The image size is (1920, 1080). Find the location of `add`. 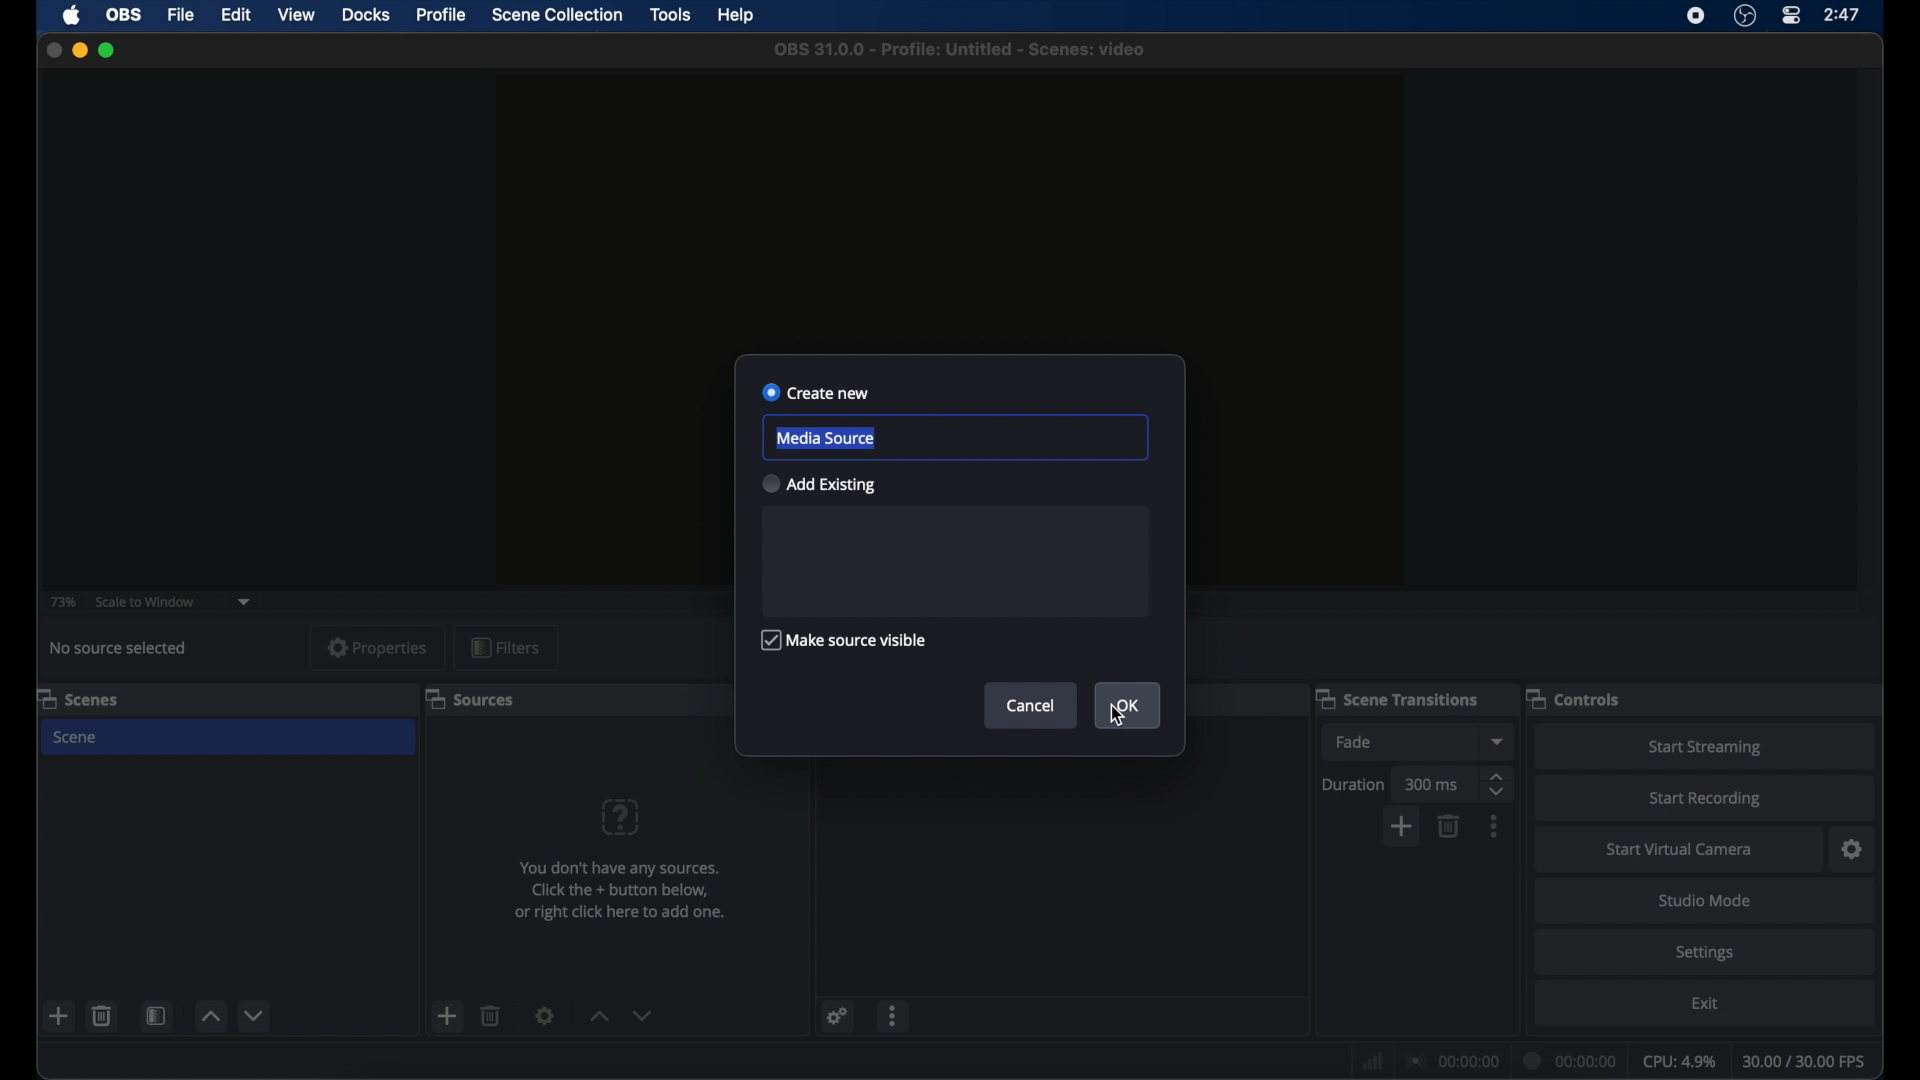

add is located at coordinates (59, 1015).